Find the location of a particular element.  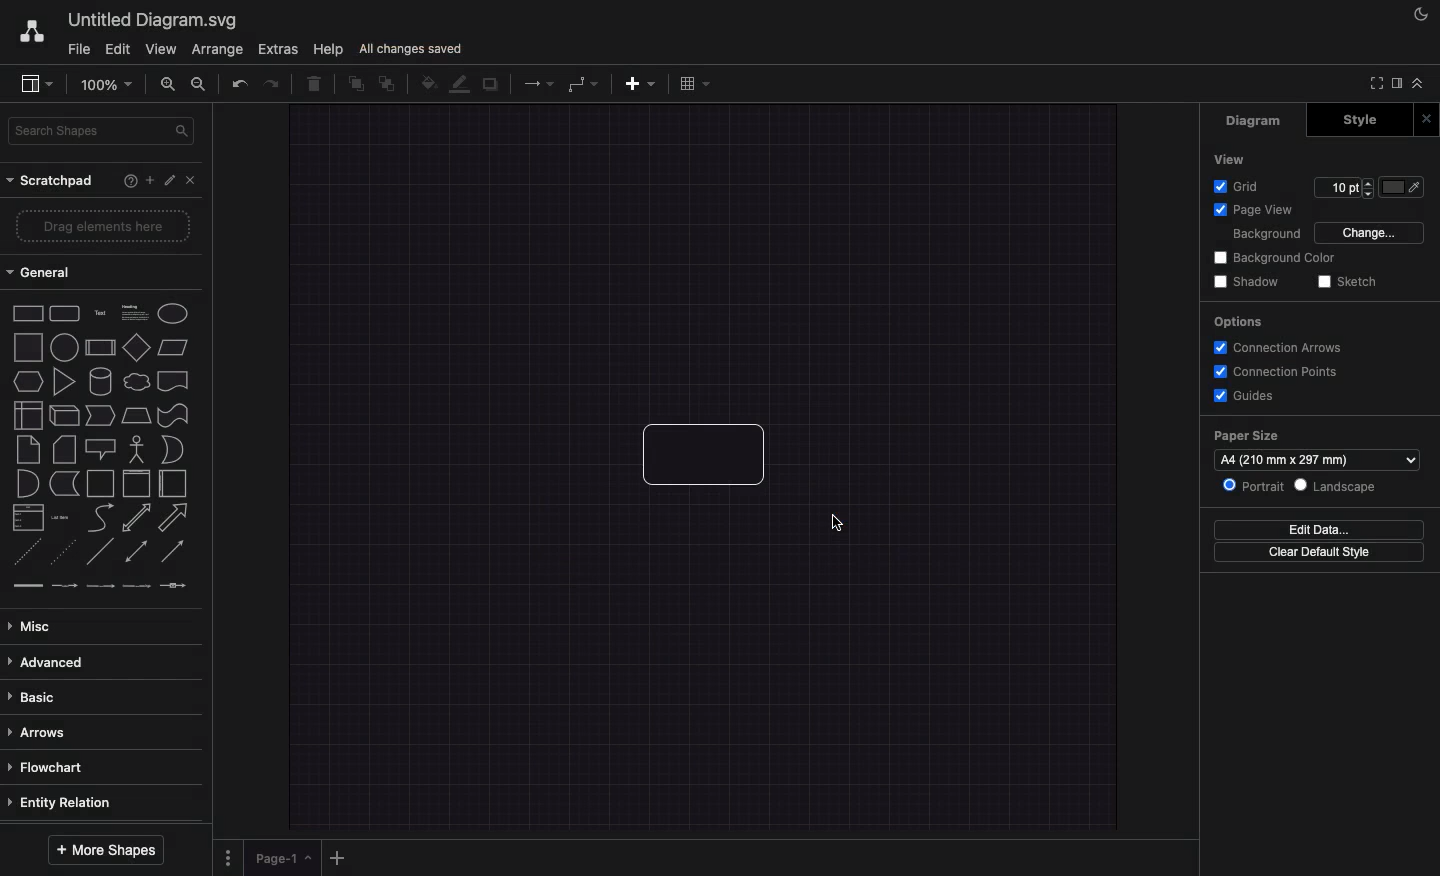

Diagram is located at coordinates (708, 452).